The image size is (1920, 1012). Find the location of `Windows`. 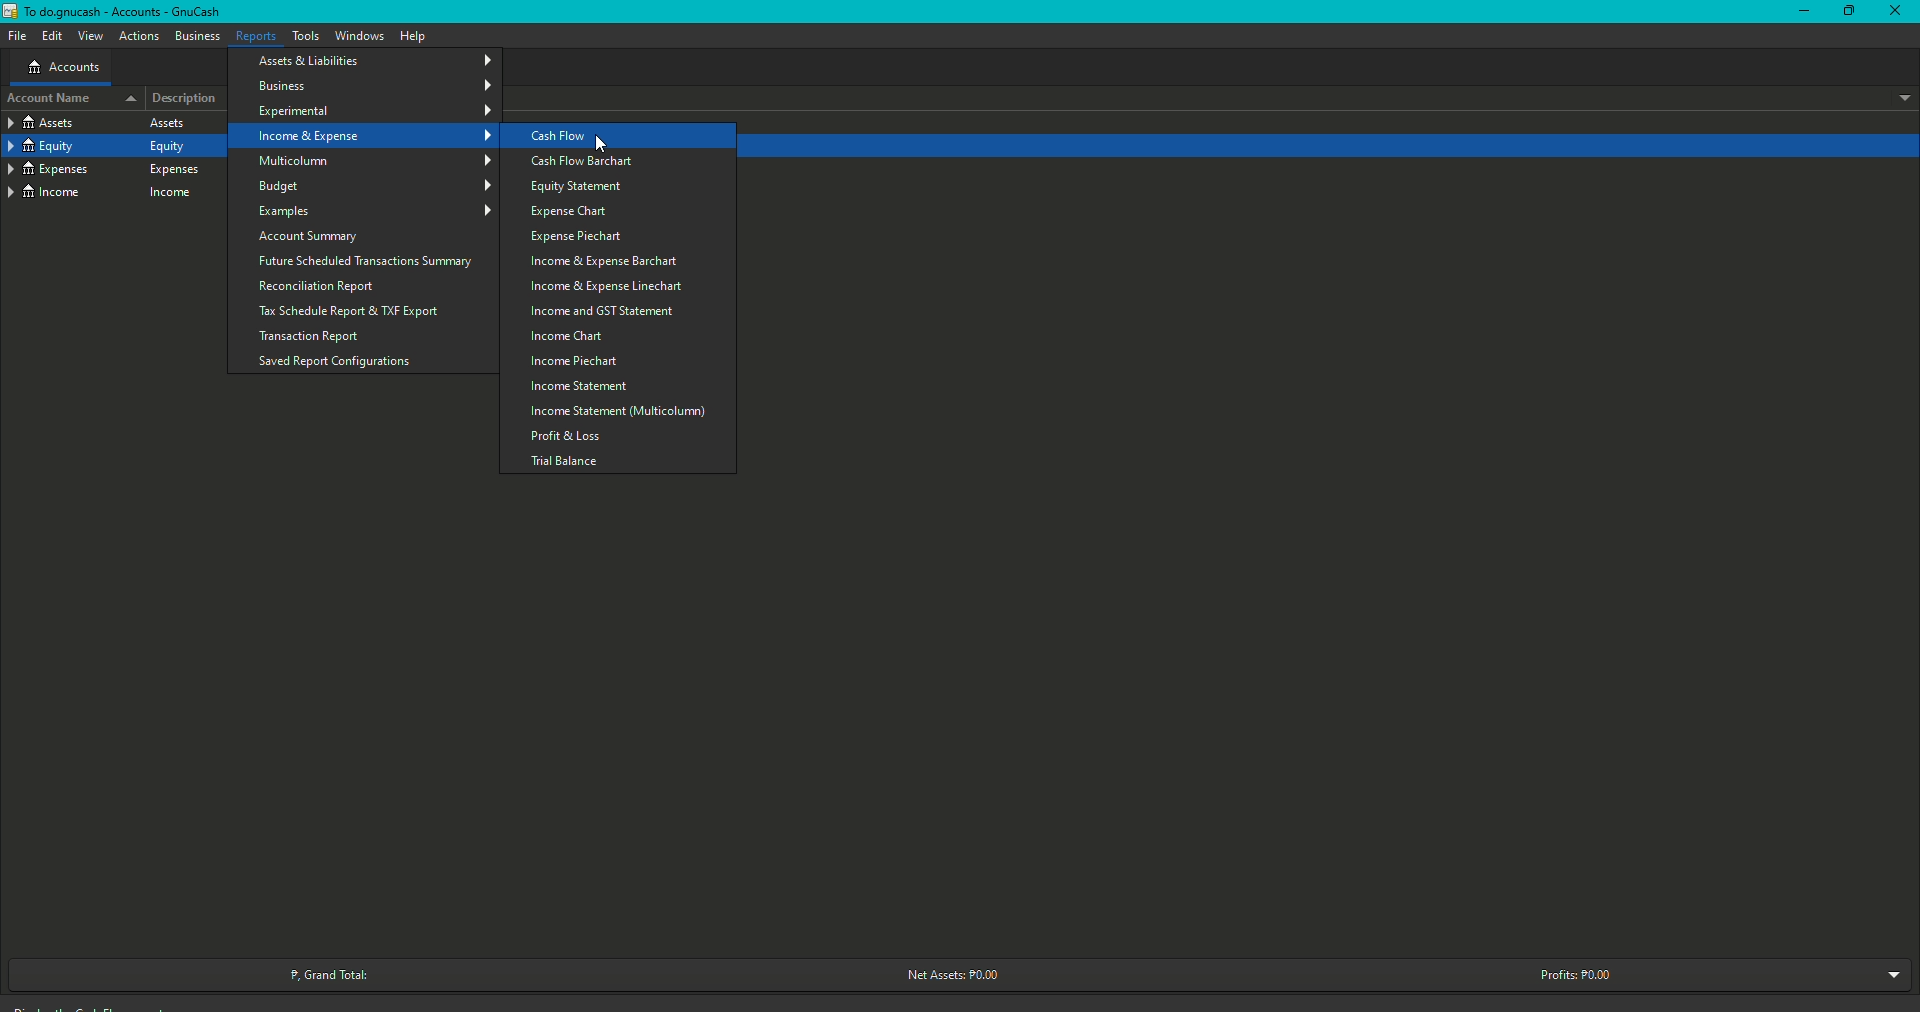

Windows is located at coordinates (363, 35).